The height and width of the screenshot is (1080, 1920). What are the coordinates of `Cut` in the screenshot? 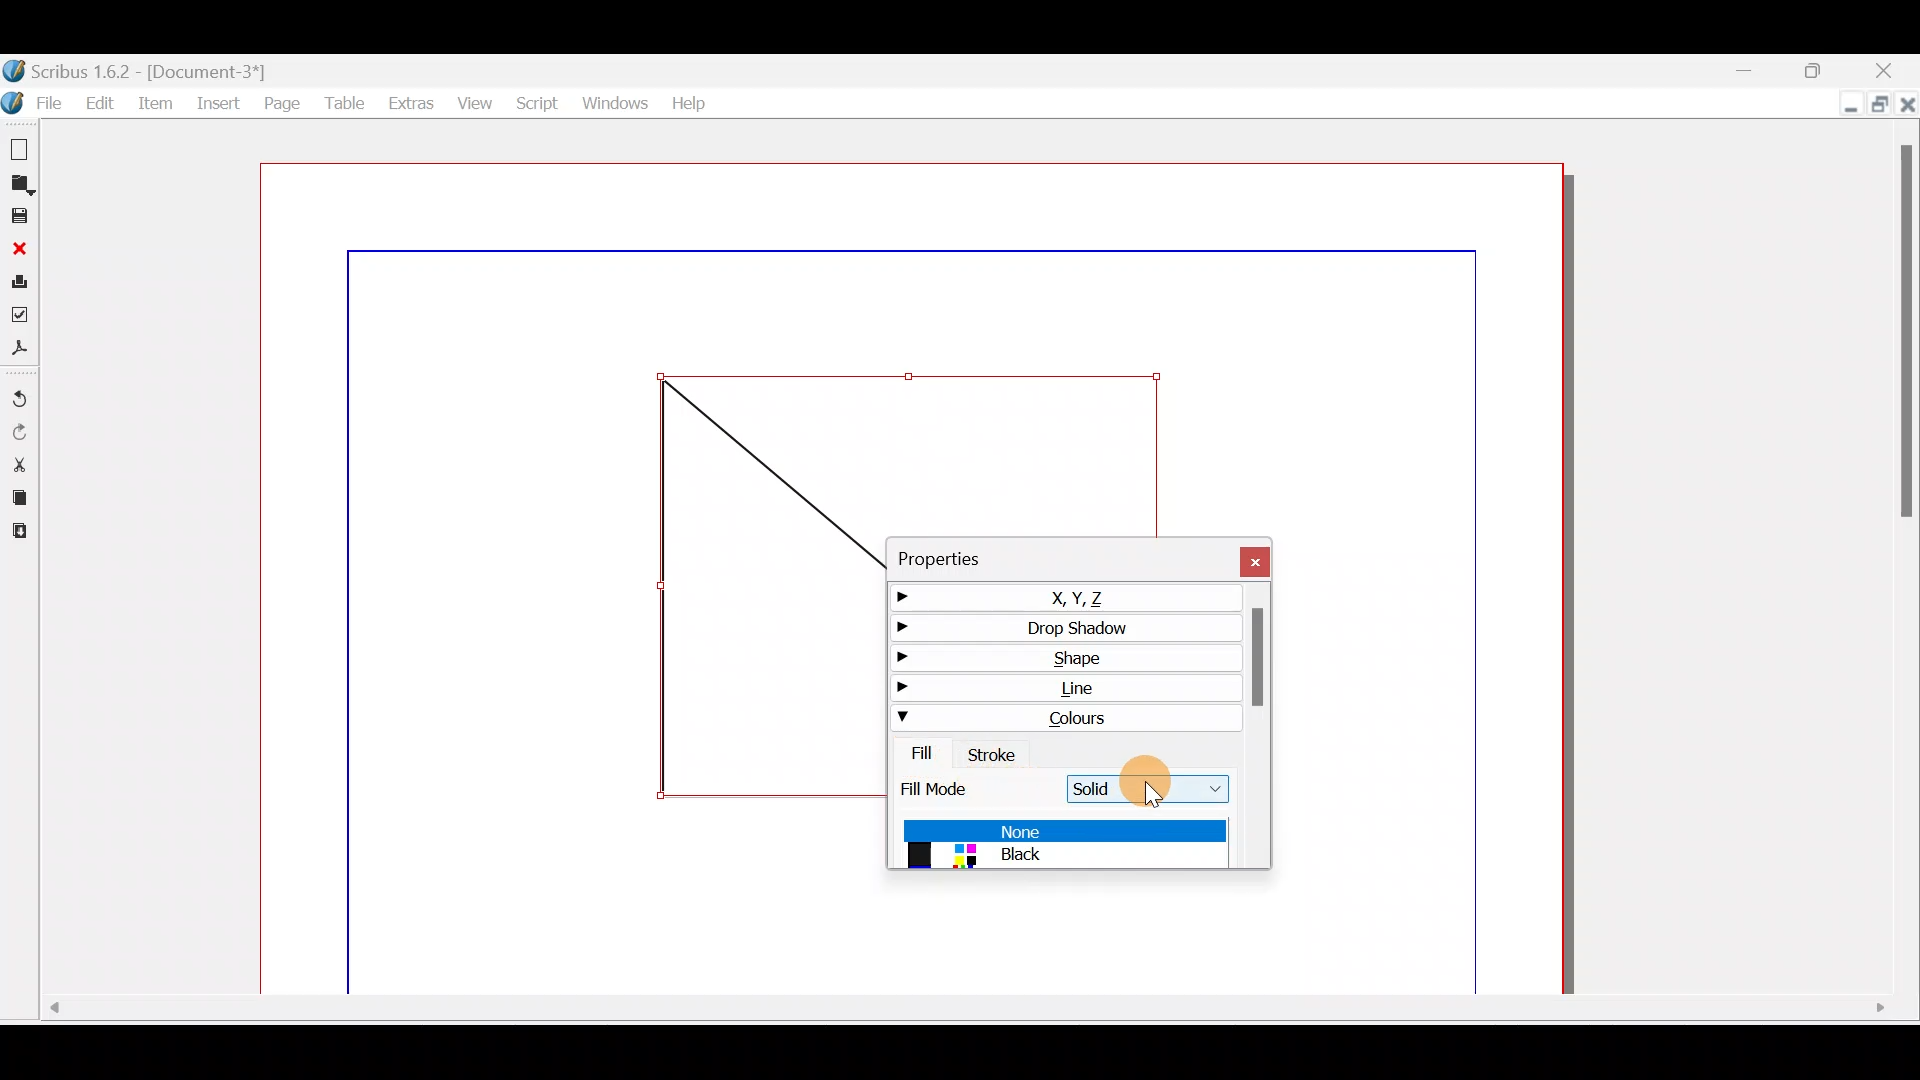 It's located at (19, 463).